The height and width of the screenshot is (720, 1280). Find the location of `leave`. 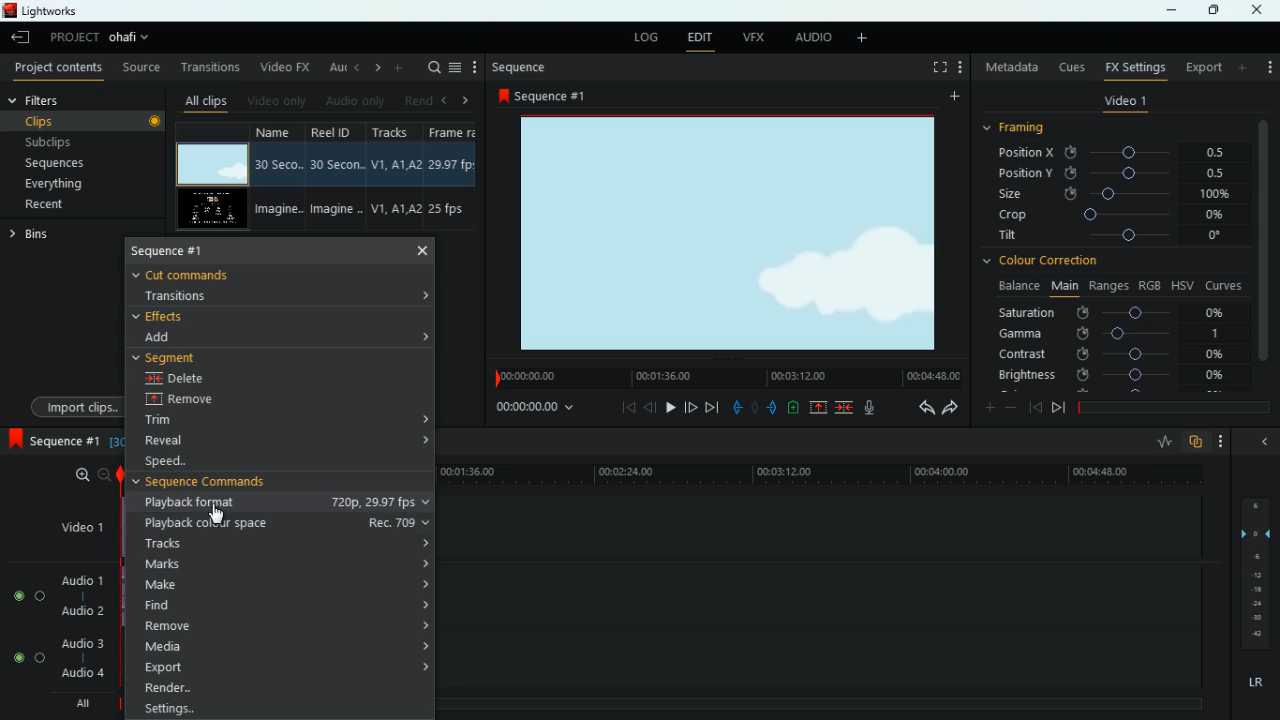

leave is located at coordinates (21, 37).